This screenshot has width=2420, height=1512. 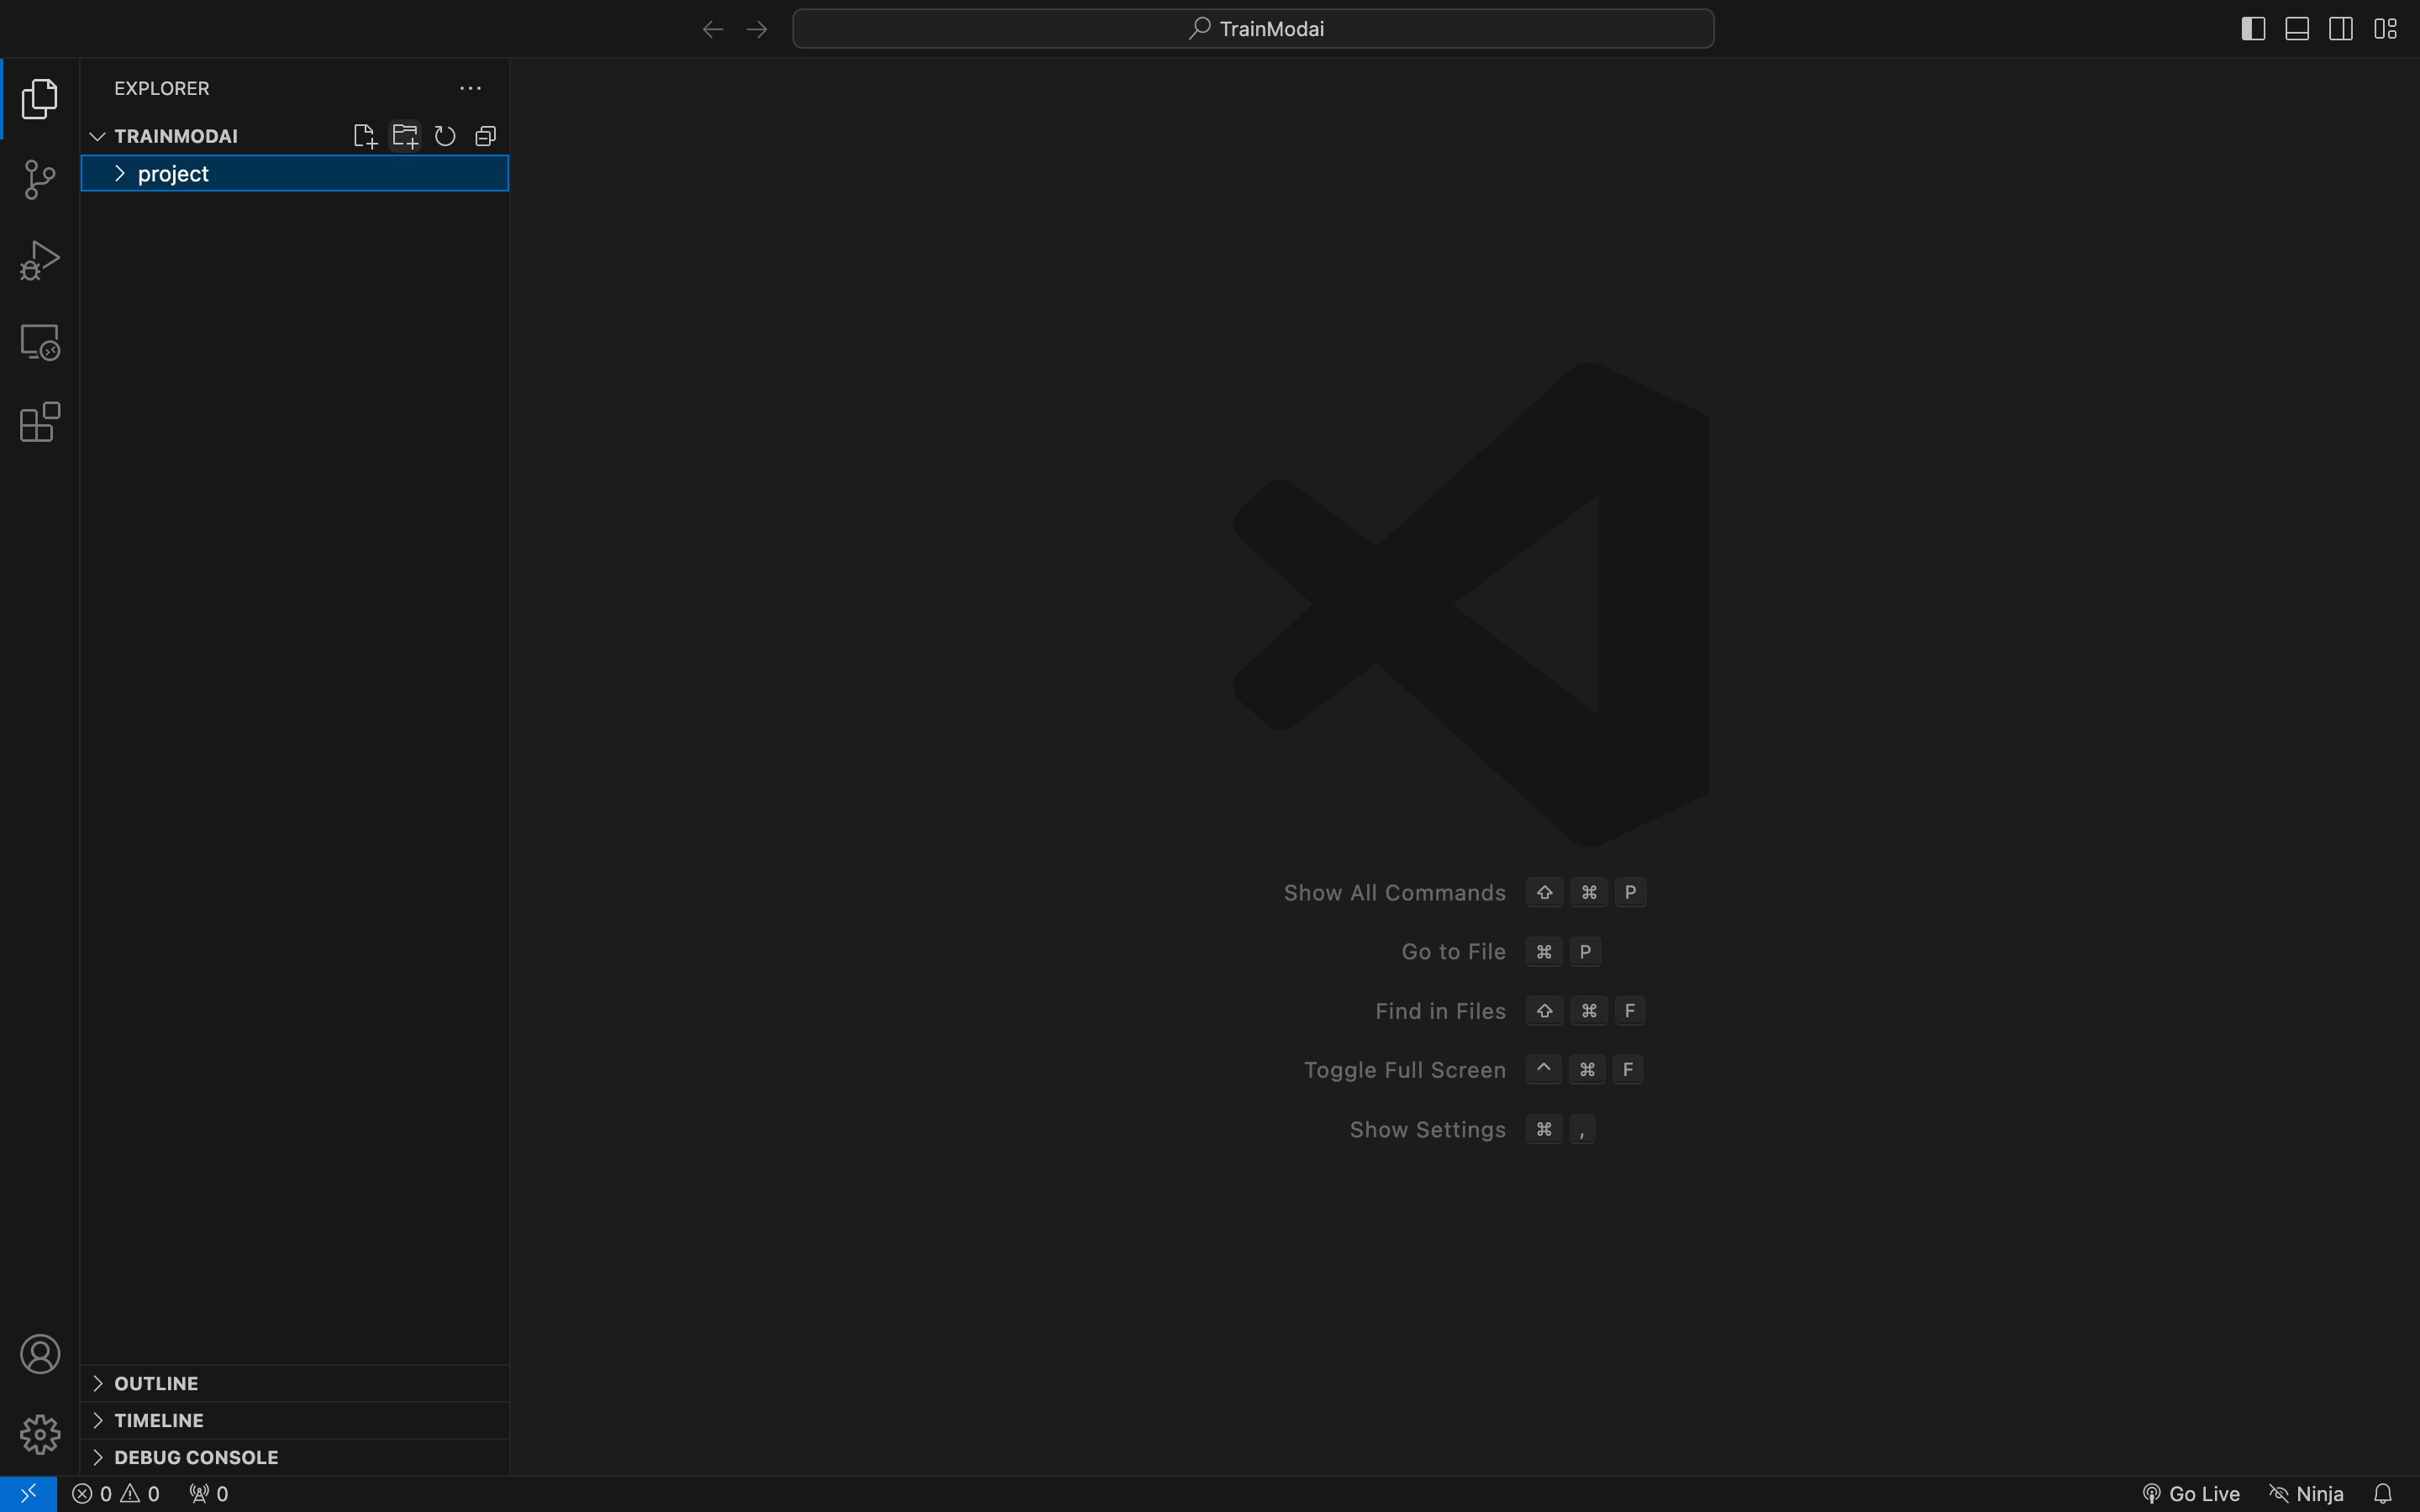 What do you see at coordinates (2187, 1491) in the screenshot?
I see `Go live extension` at bounding box center [2187, 1491].